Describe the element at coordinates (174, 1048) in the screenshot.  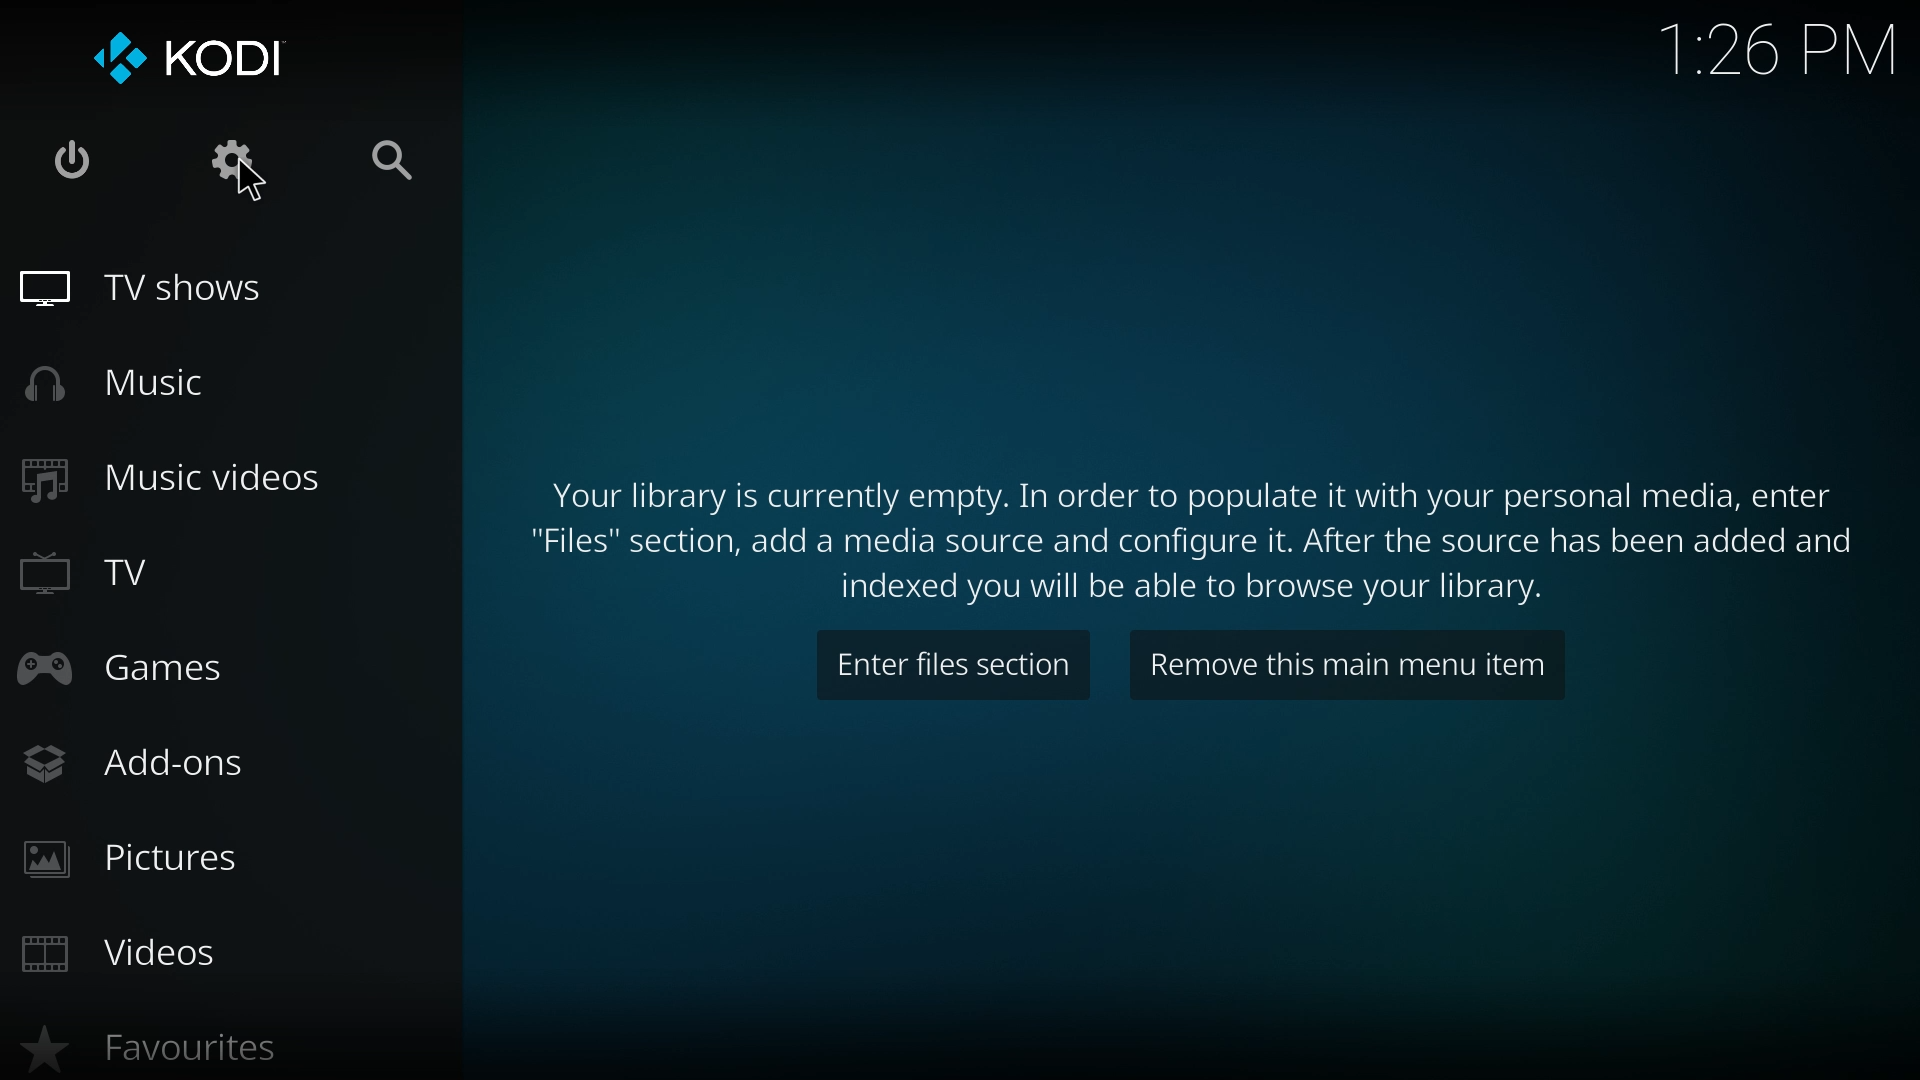
I see `favourites` at that location.